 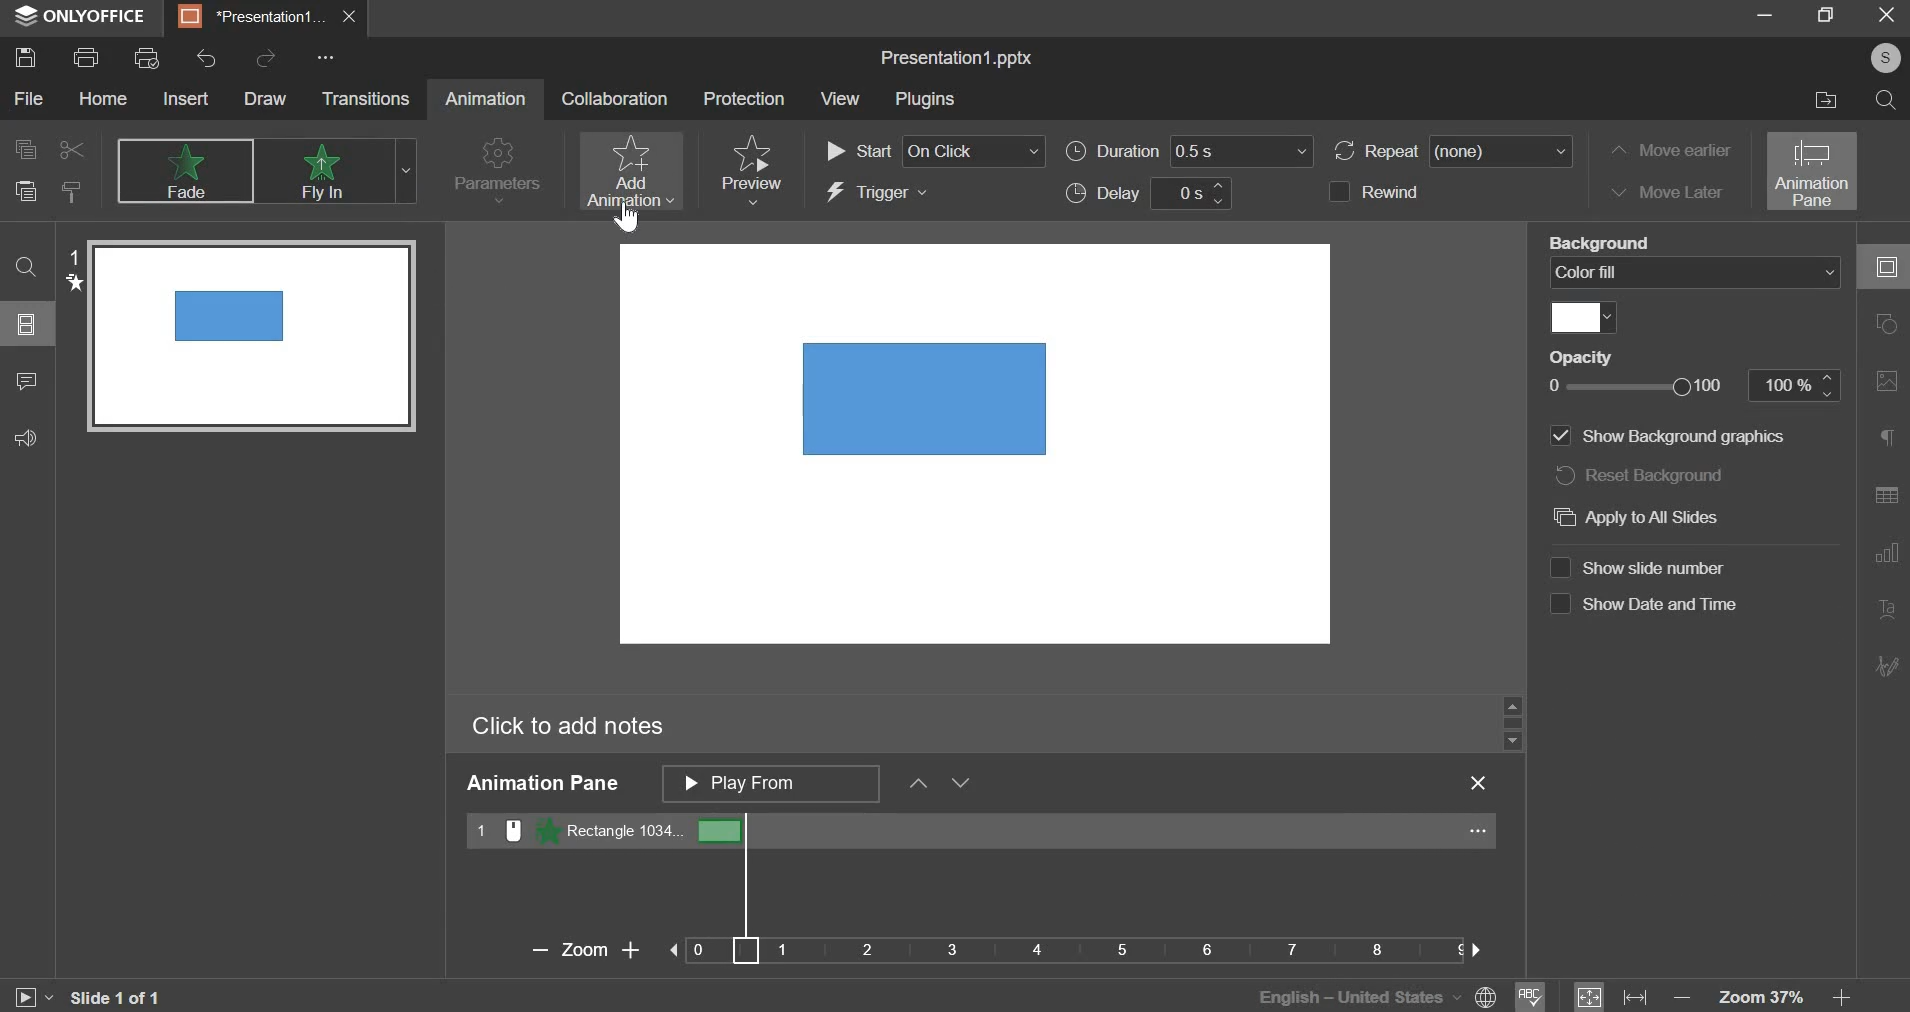 I want to click on repeat, so click(x=1455, y=152).